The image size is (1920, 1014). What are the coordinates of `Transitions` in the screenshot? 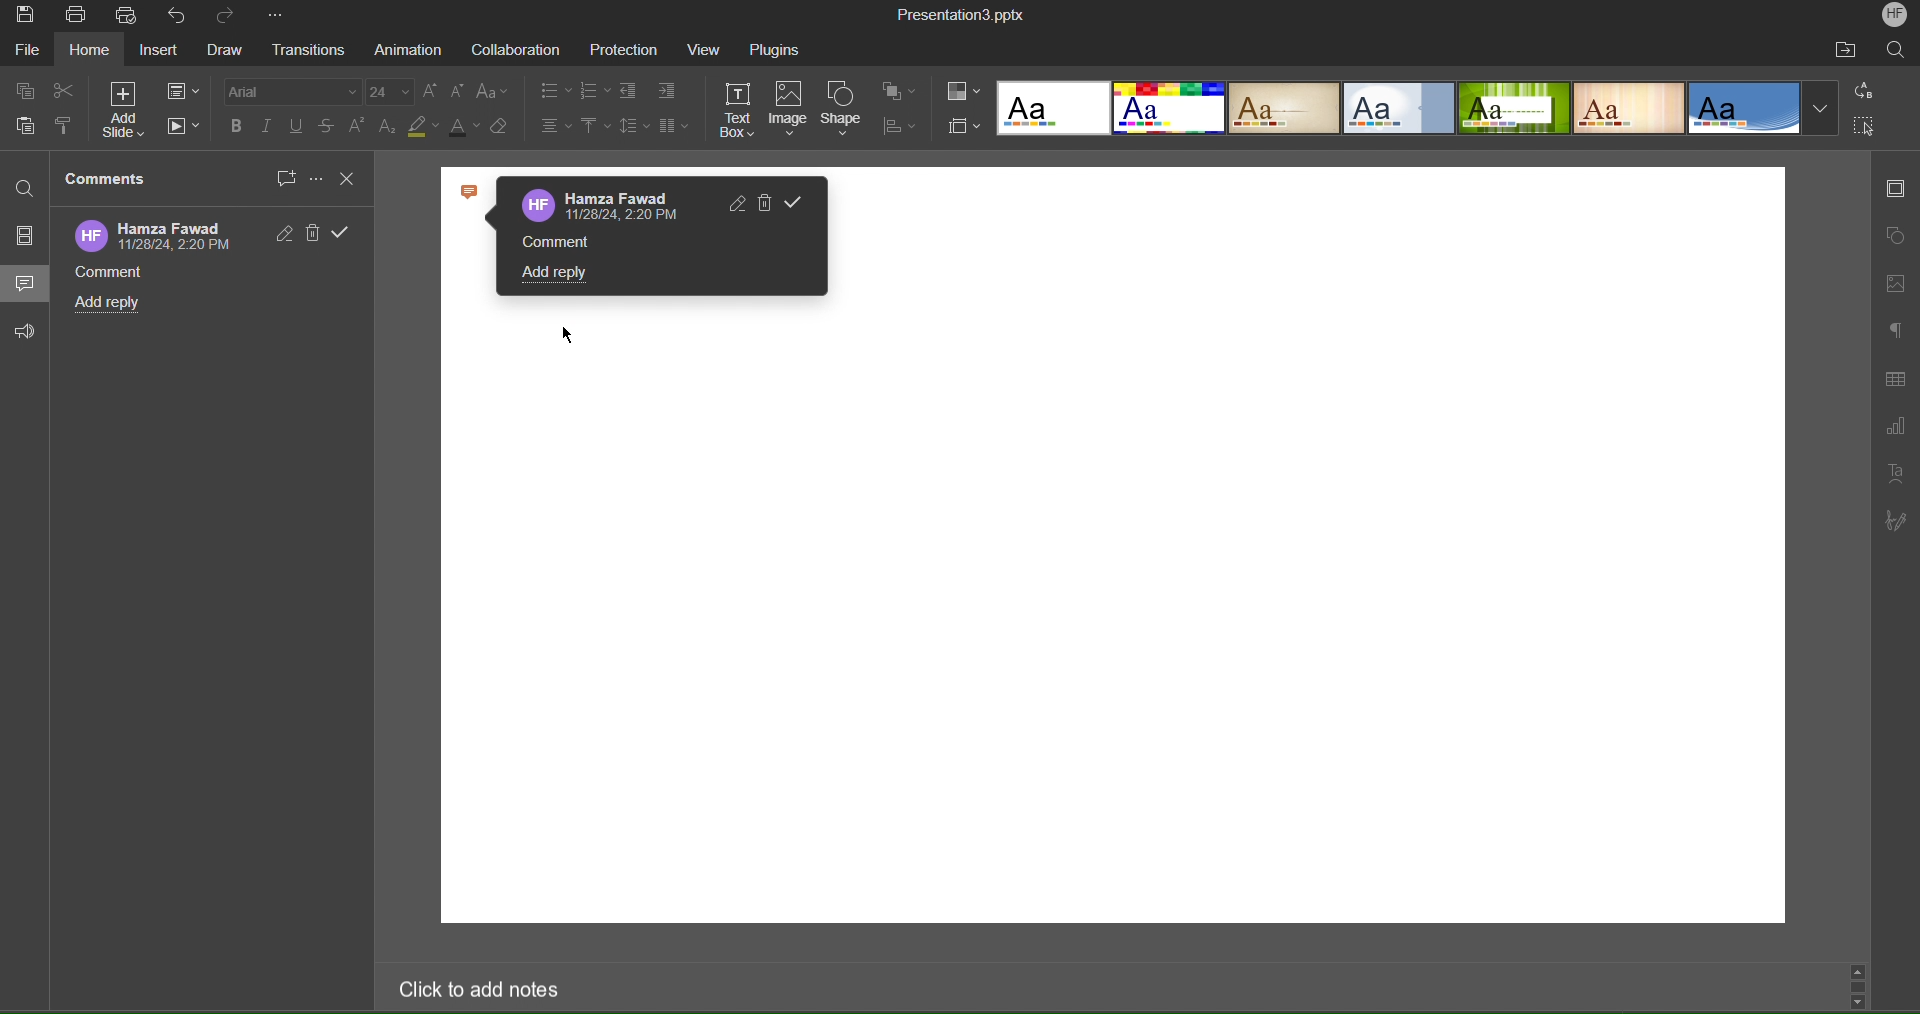 It's located at (309, 50).